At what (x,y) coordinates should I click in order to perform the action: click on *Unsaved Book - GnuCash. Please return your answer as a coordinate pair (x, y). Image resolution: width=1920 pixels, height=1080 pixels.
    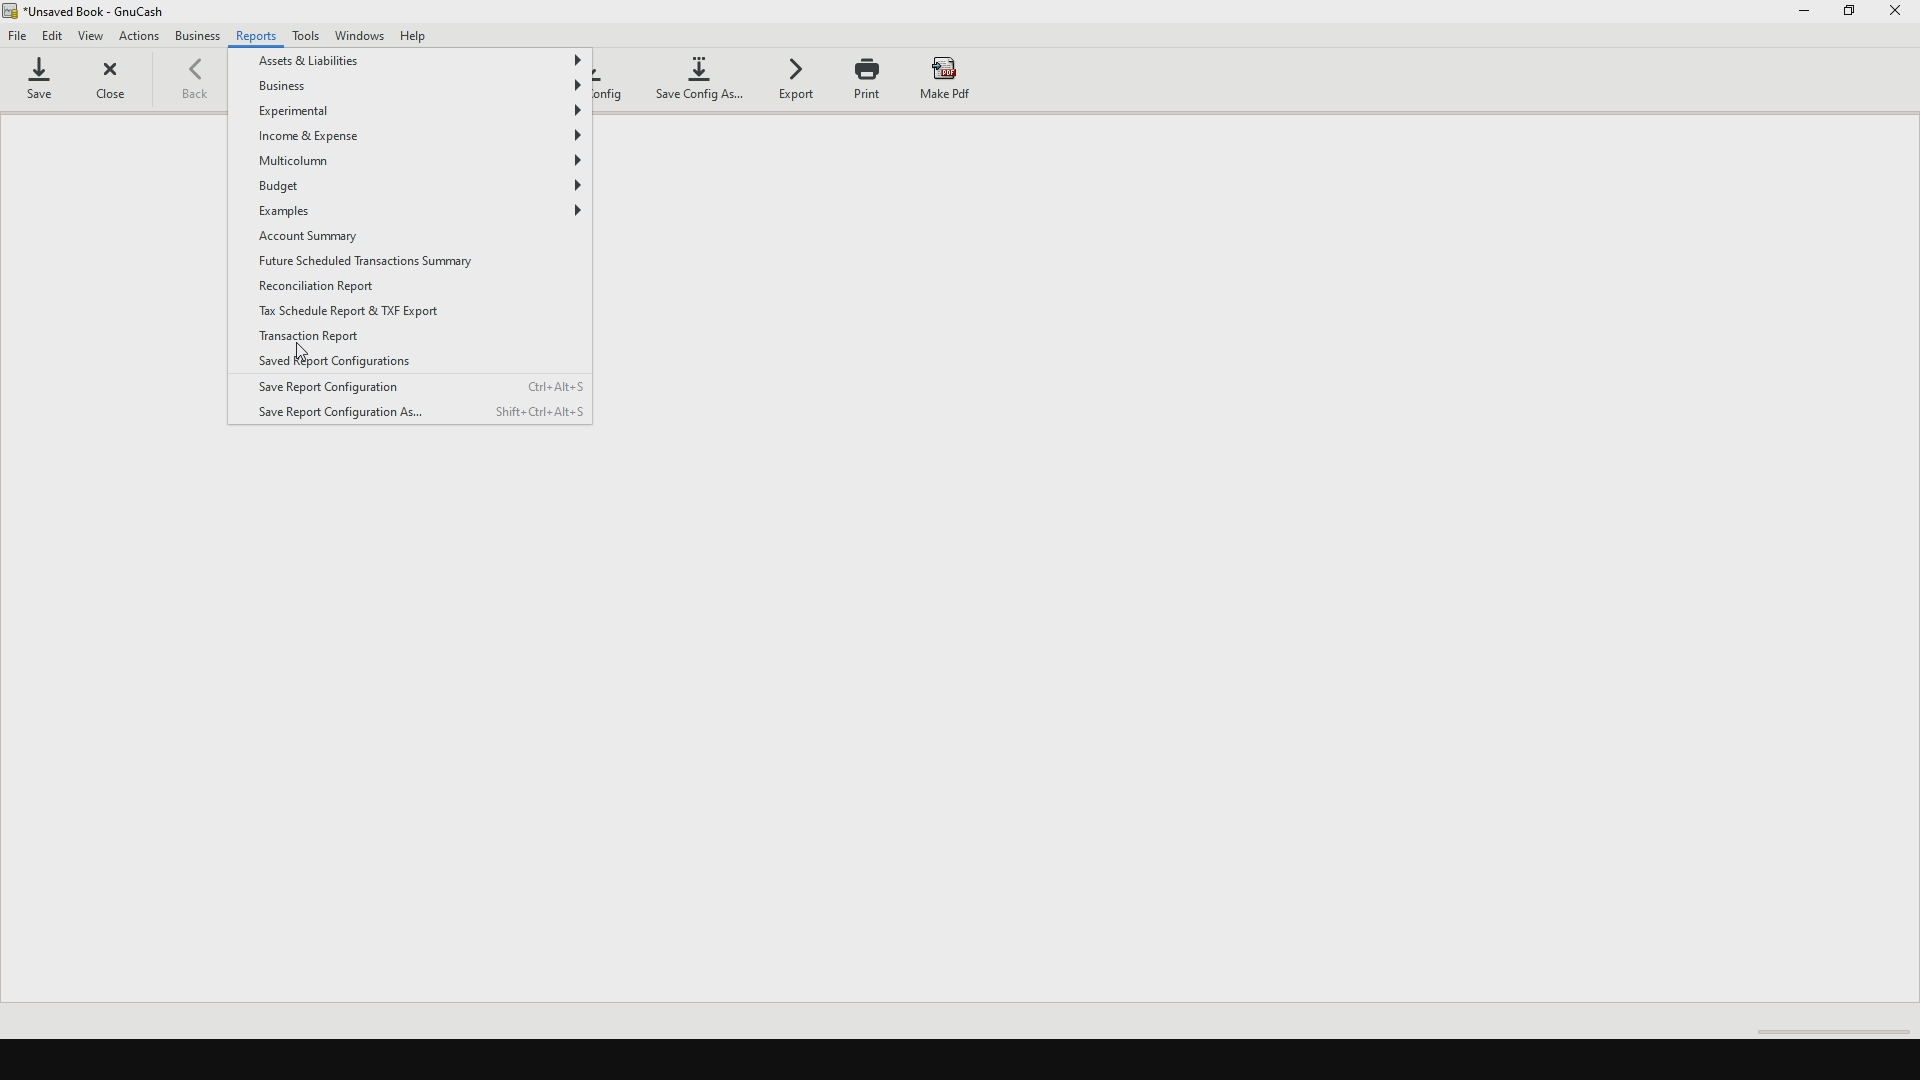
    Looking at the image, I should click on (103, 12).